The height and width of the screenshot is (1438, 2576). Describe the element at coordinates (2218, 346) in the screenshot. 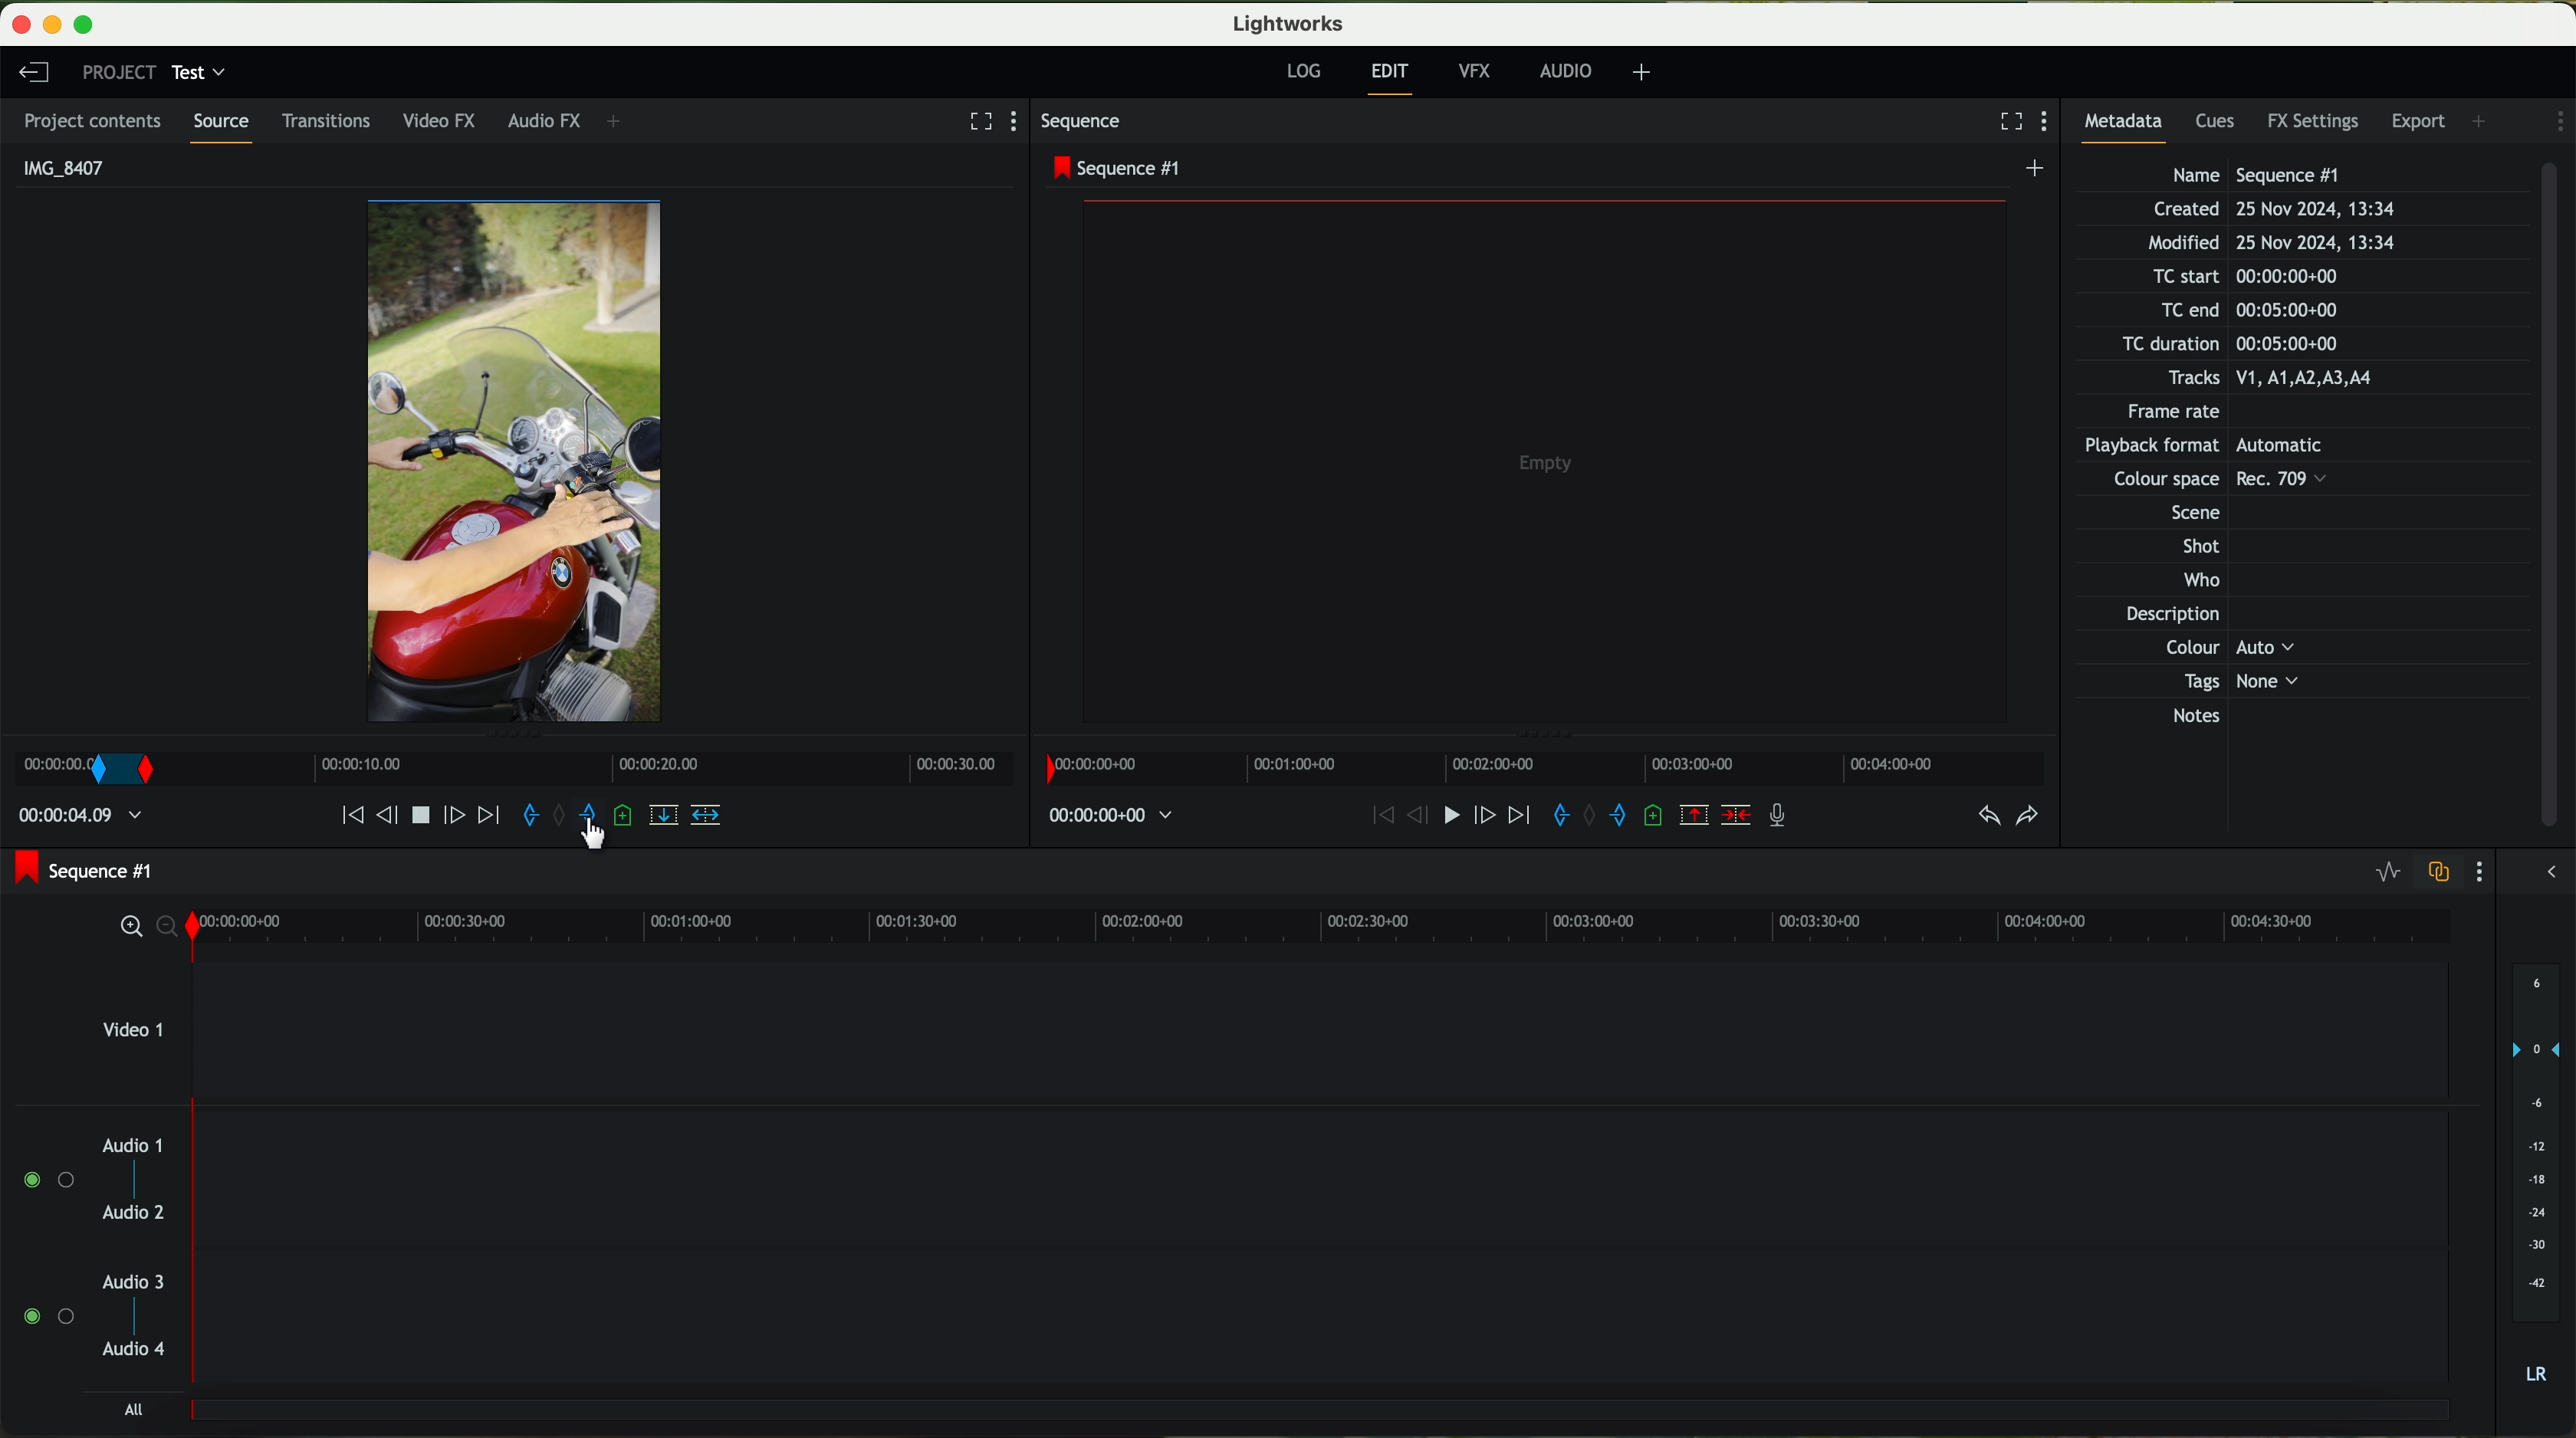

I see `TC duration` at that location.